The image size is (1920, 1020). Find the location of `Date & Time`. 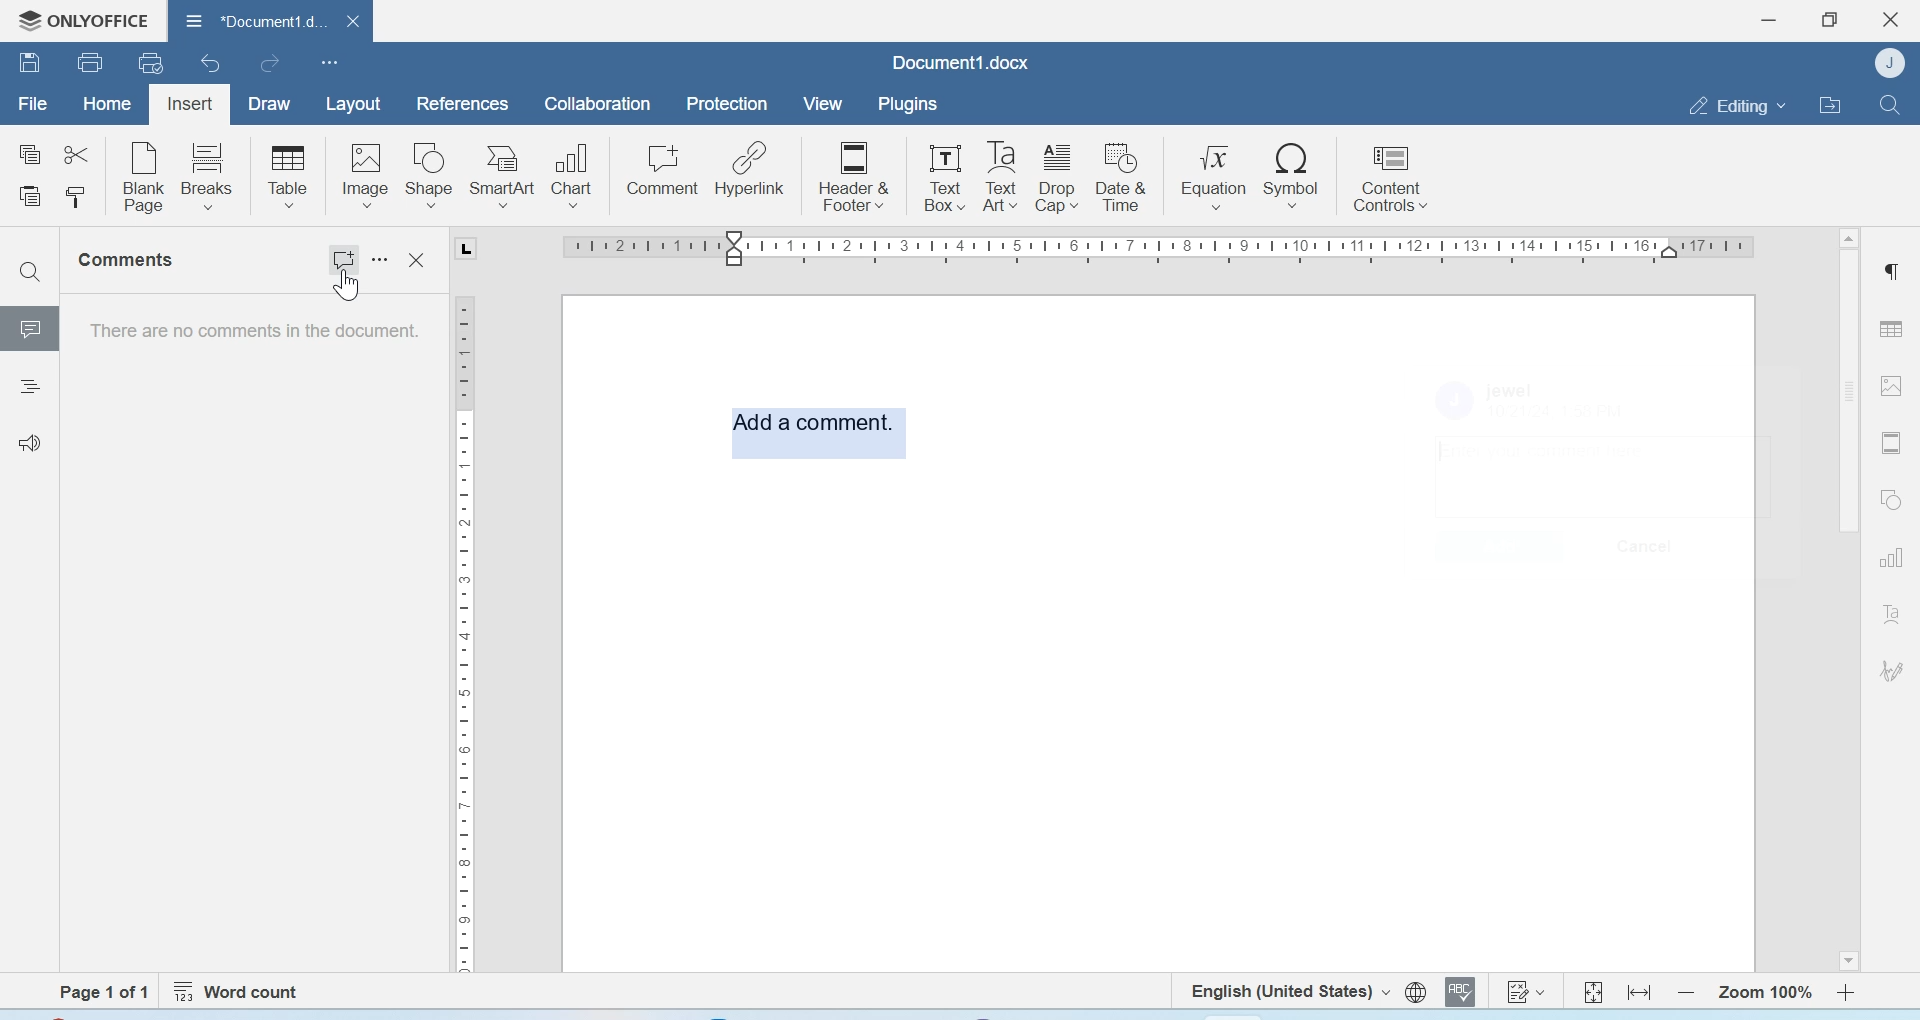

Date & Time is located at coordinates (1122, 177).